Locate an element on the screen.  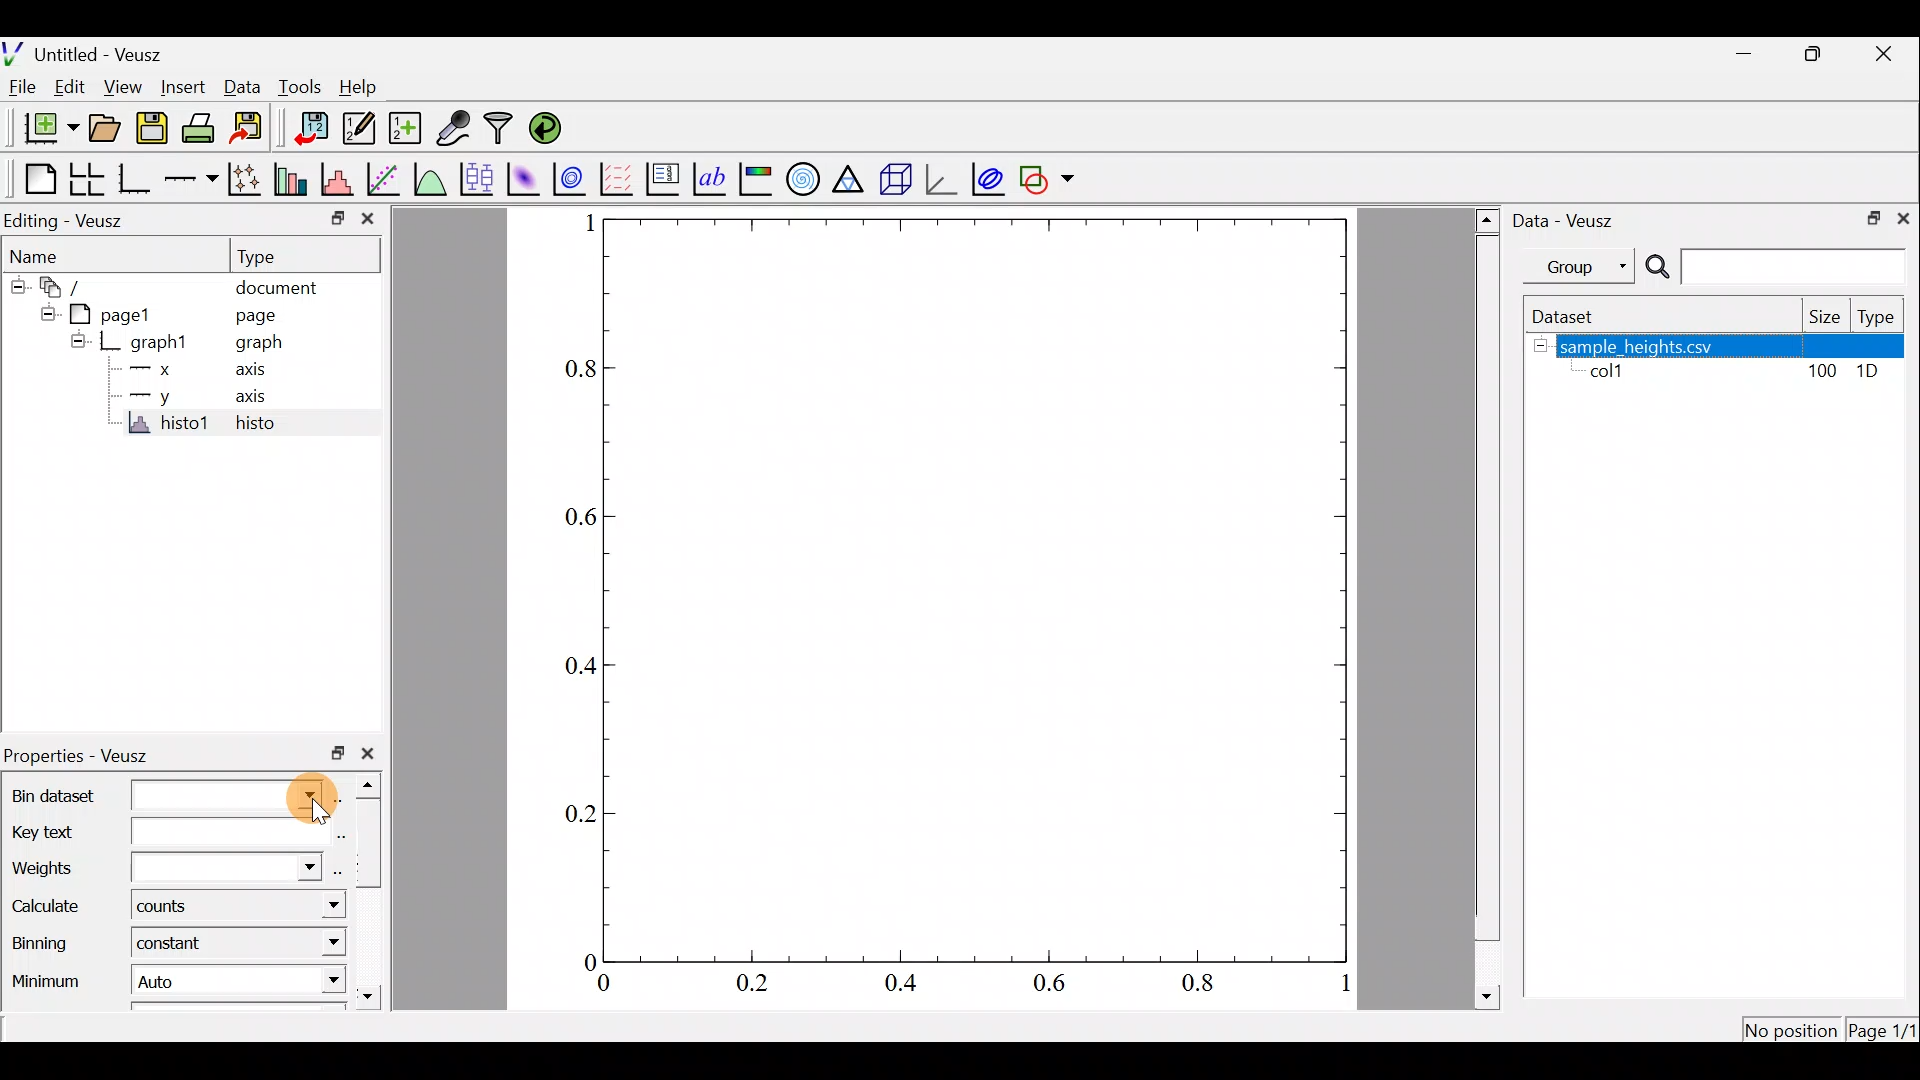
scroll bar is located at coordinates (1483, 606).